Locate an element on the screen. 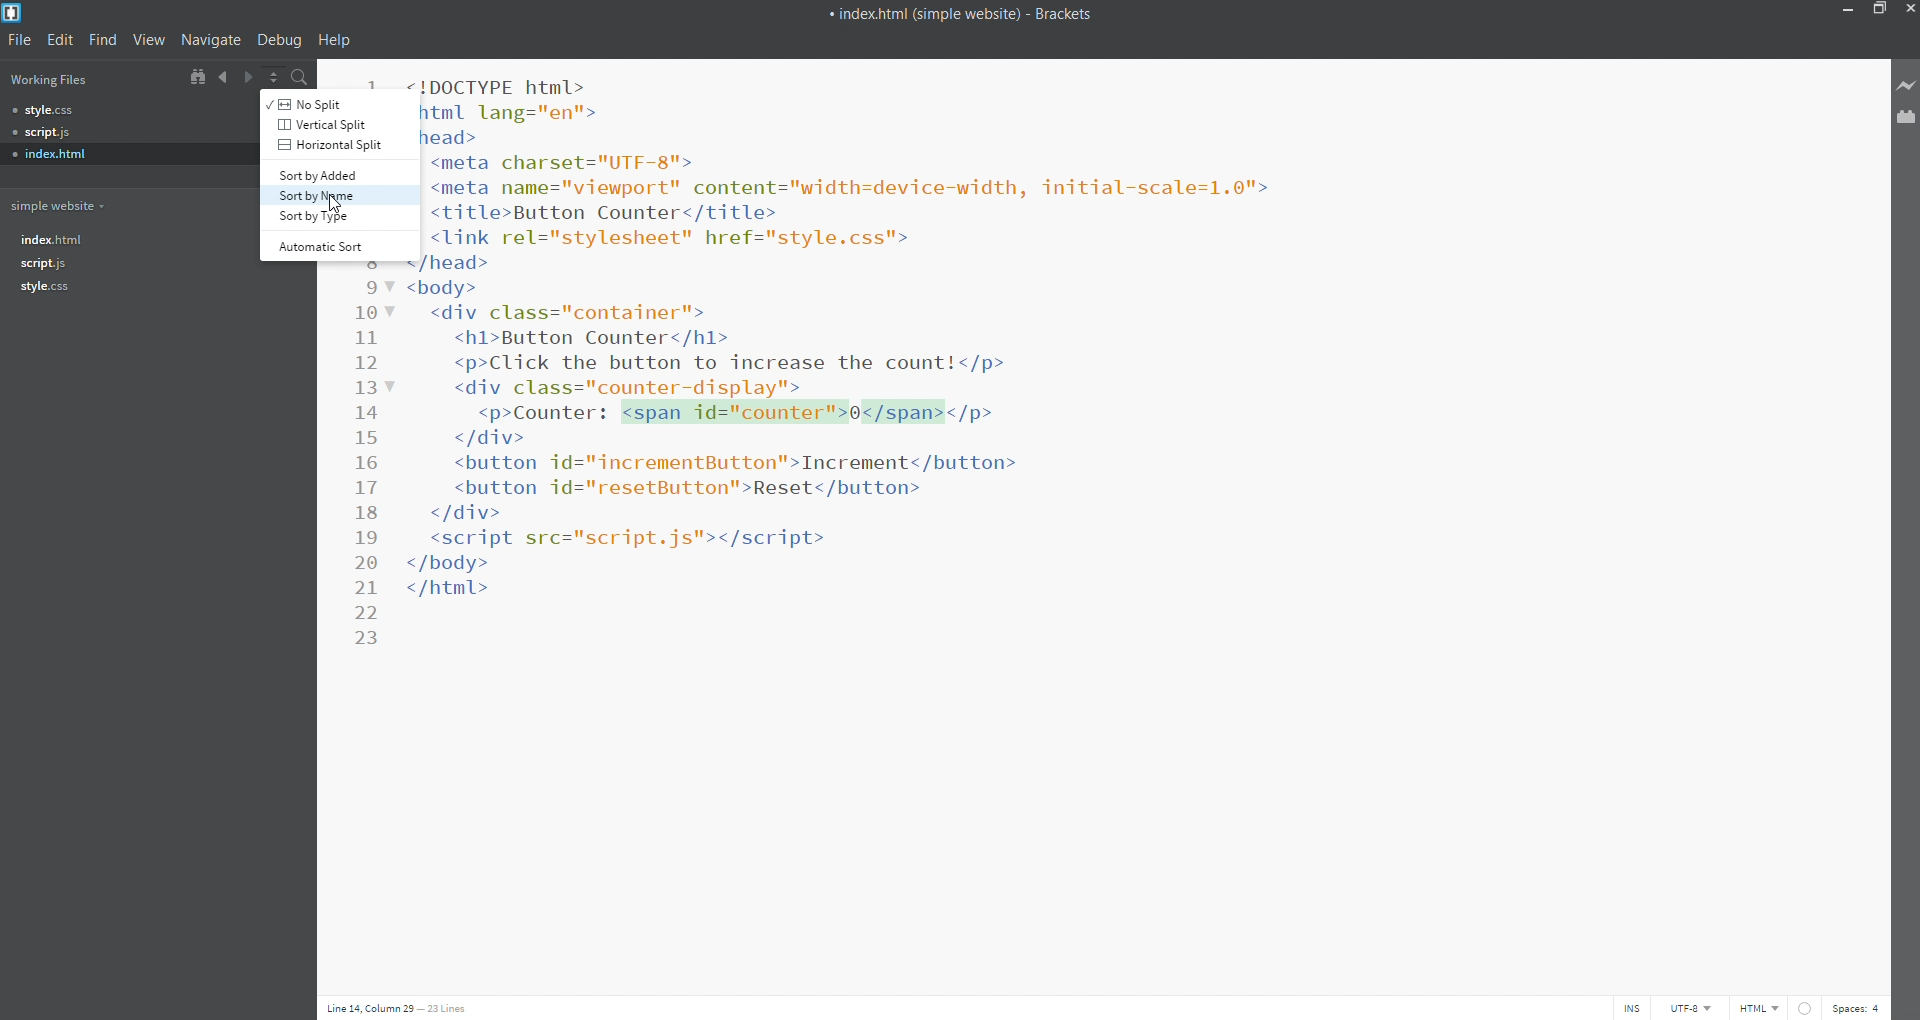  sort by name is located at coordinates (324, 197).